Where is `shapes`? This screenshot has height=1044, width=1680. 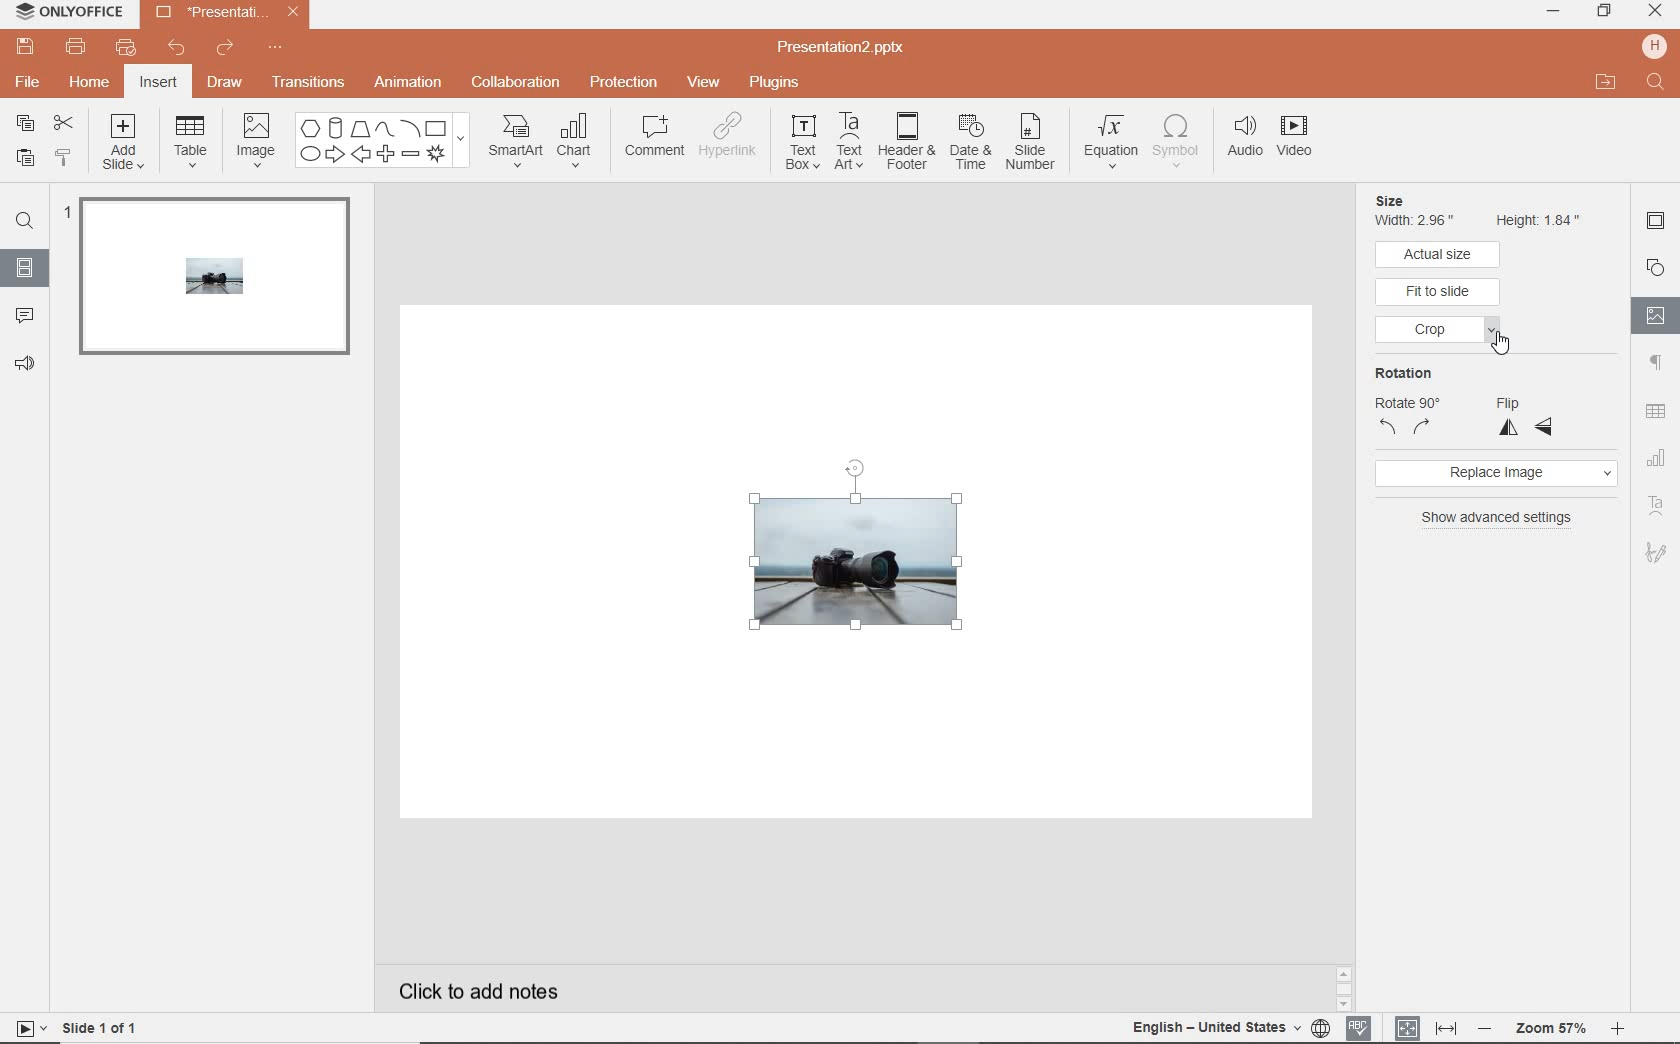
shapes is located at coordinates (1655, 266).